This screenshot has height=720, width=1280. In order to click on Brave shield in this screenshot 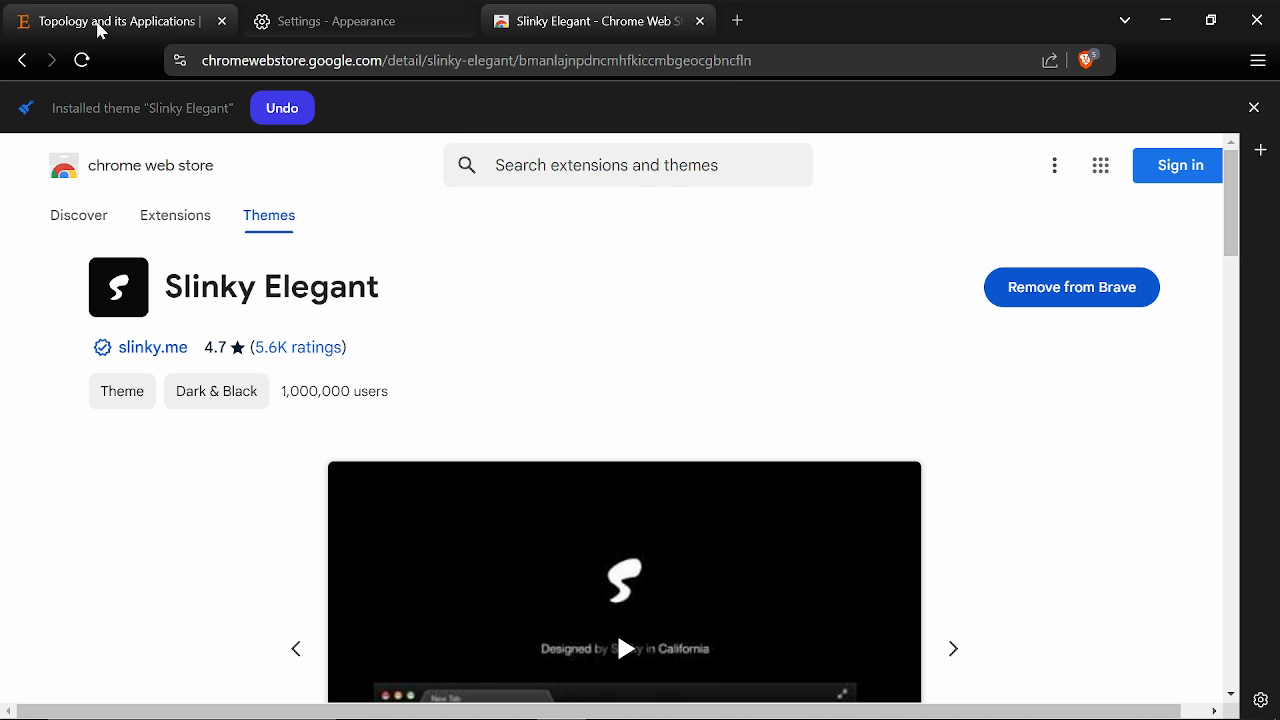, I will do `click(1088, 62)`.